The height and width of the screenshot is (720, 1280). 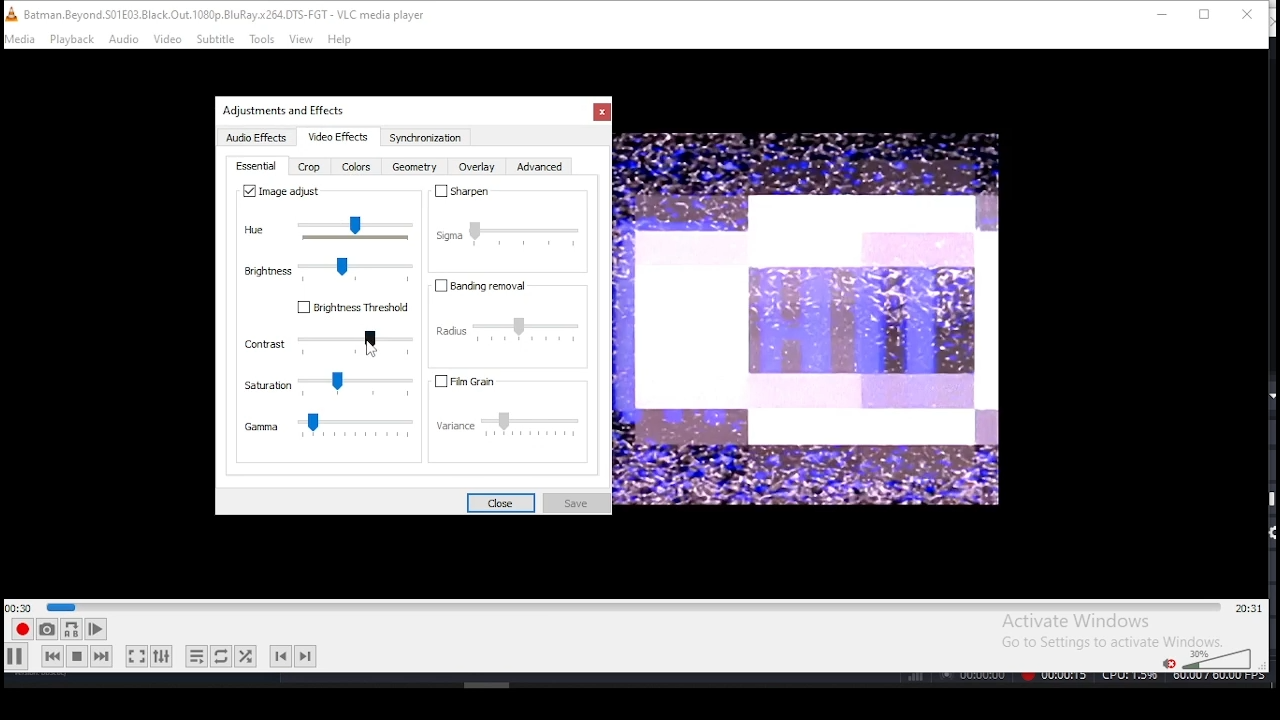 I want to click on , so click(x=369, y=348).